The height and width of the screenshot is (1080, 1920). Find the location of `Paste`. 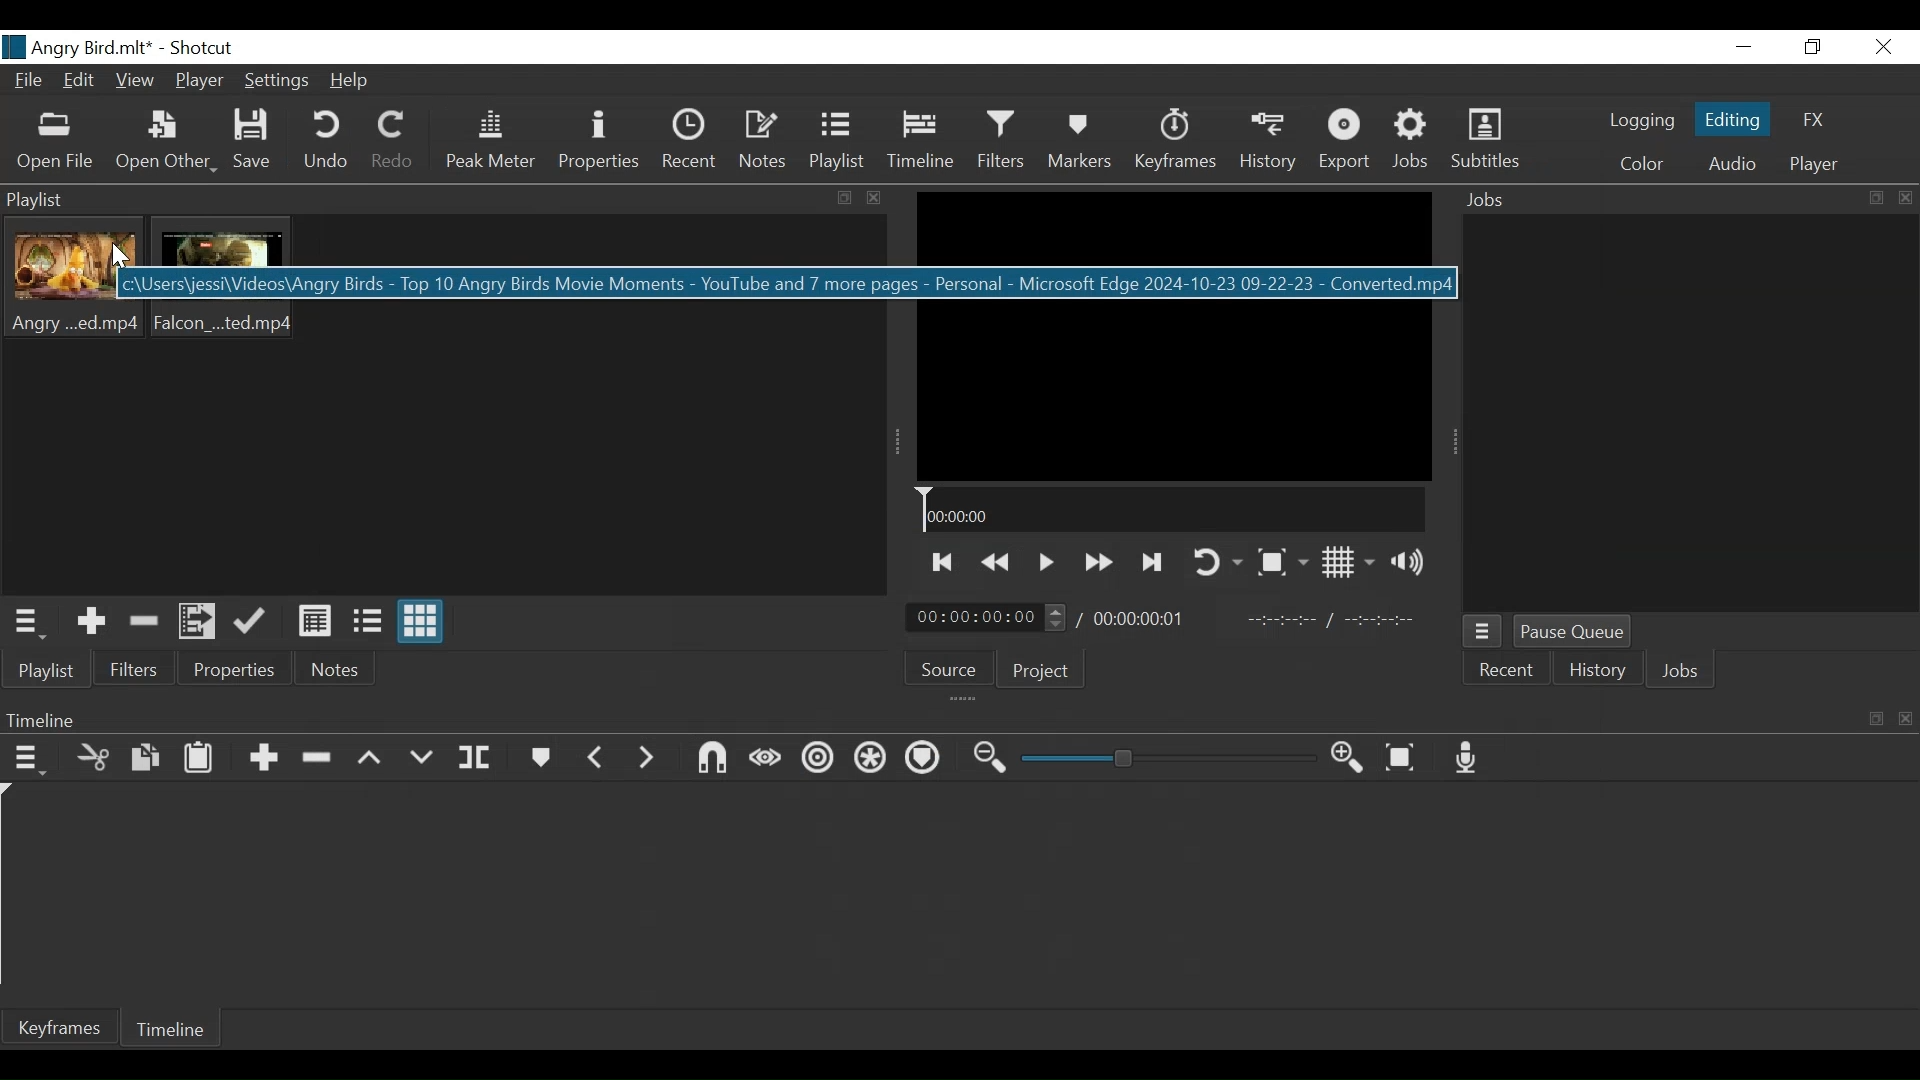

Paste is located at coordinates (202, 760).